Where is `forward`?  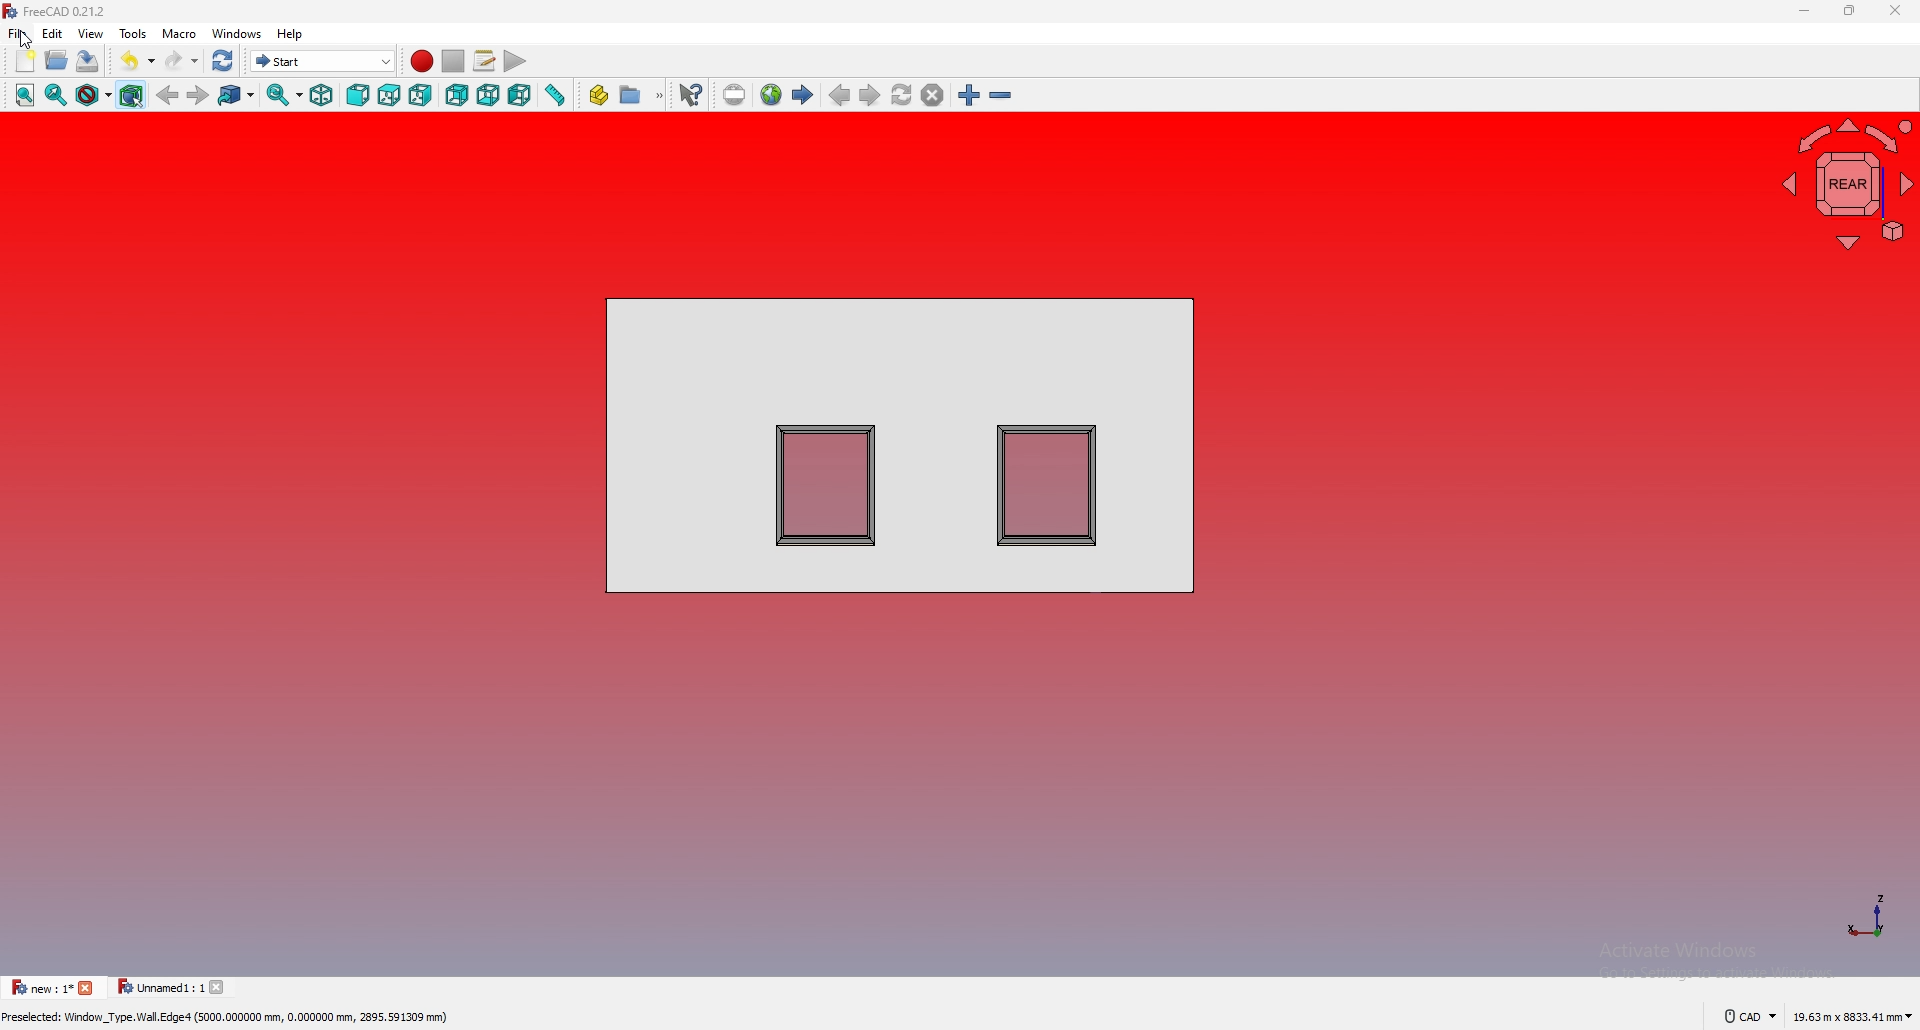 forward is located at coordinates (198, 95).